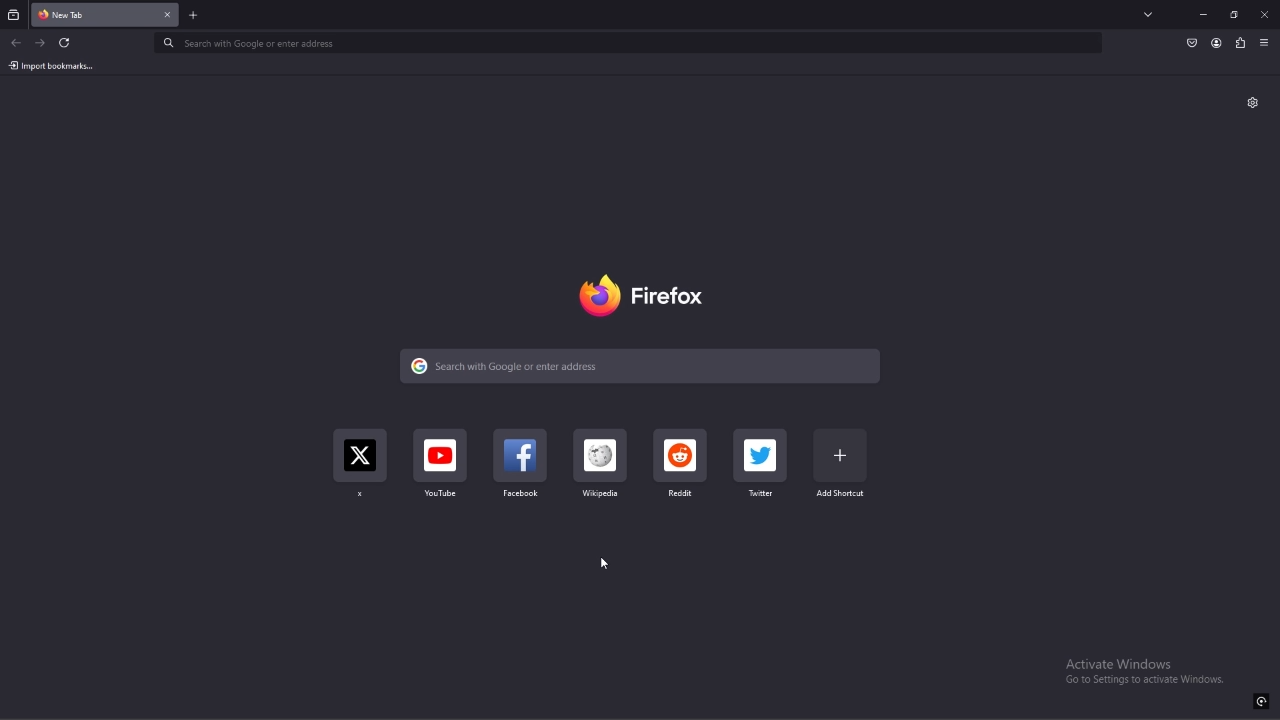 This screenshot has height=720, width=1280. I want to click on application menu, so click(1263, 43).